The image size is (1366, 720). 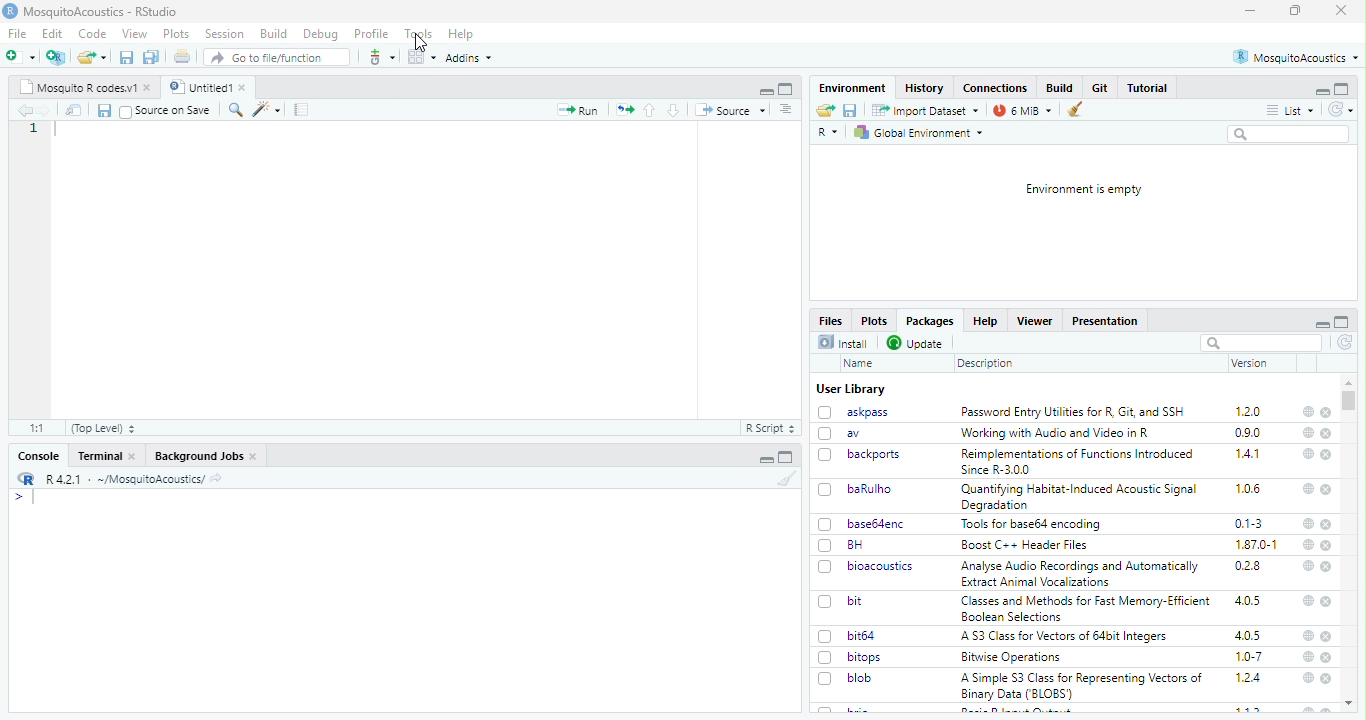 What do you see at coordinates (1325, 524) in the screenshot?
I see `close` at bounding box center [1325, 524].